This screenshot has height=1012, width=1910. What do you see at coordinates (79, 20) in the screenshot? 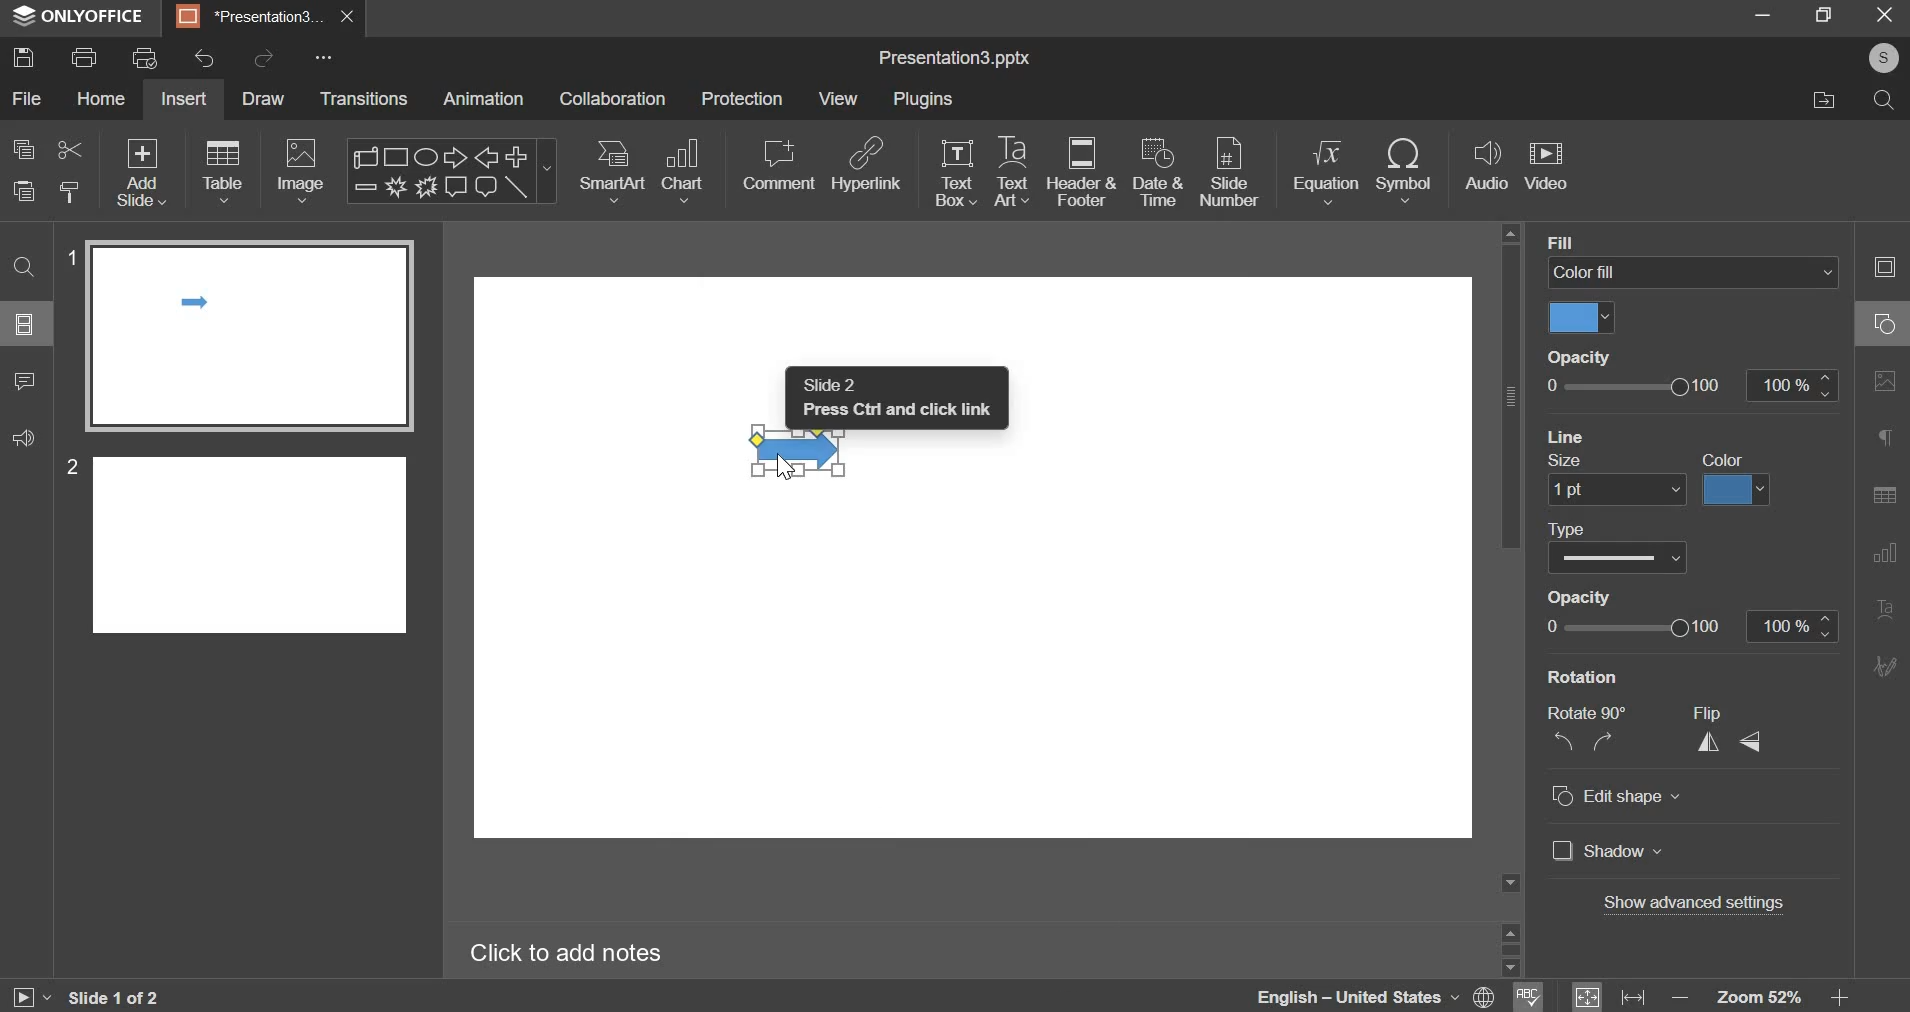
I see `app name` at bounding box center [79, 20].